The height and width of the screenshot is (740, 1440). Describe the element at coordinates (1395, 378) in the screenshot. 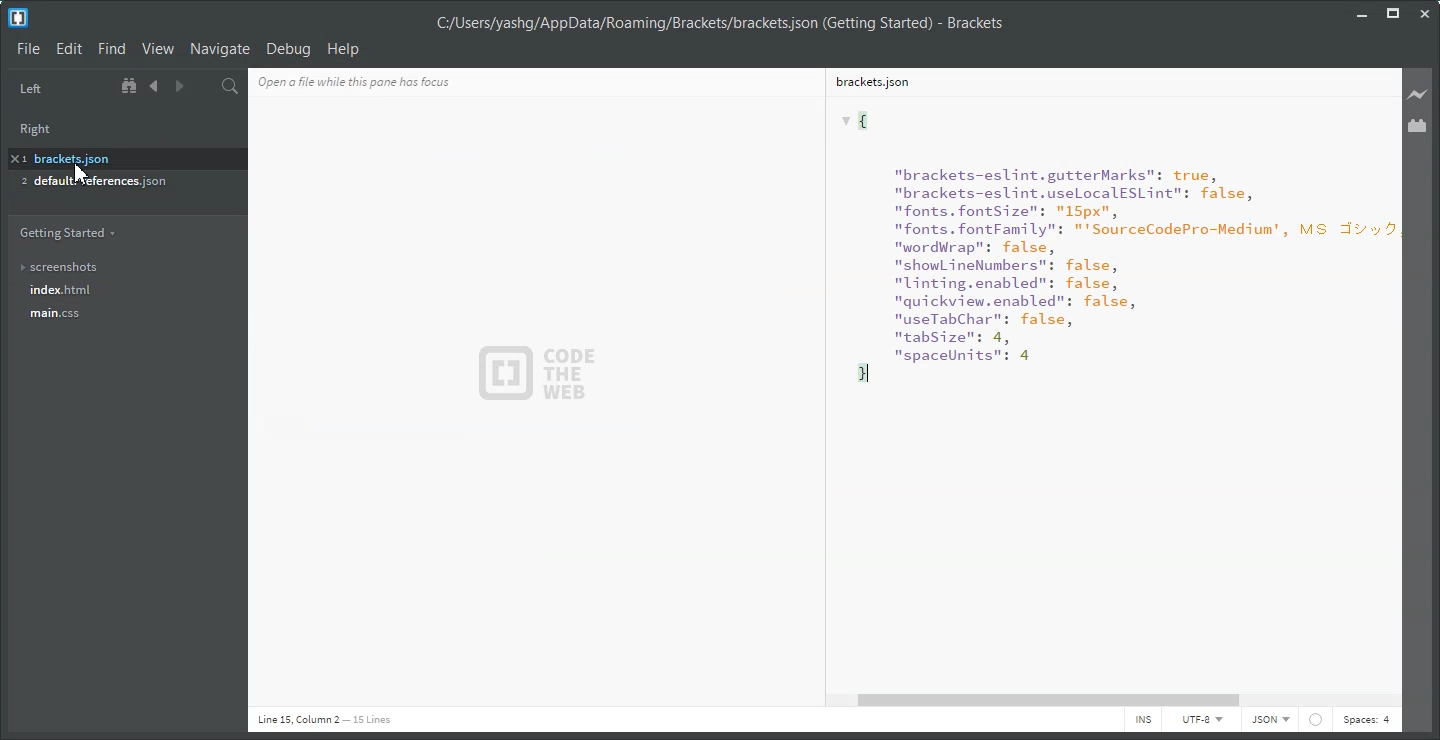

I see `Vertical scroll bar` at that location.